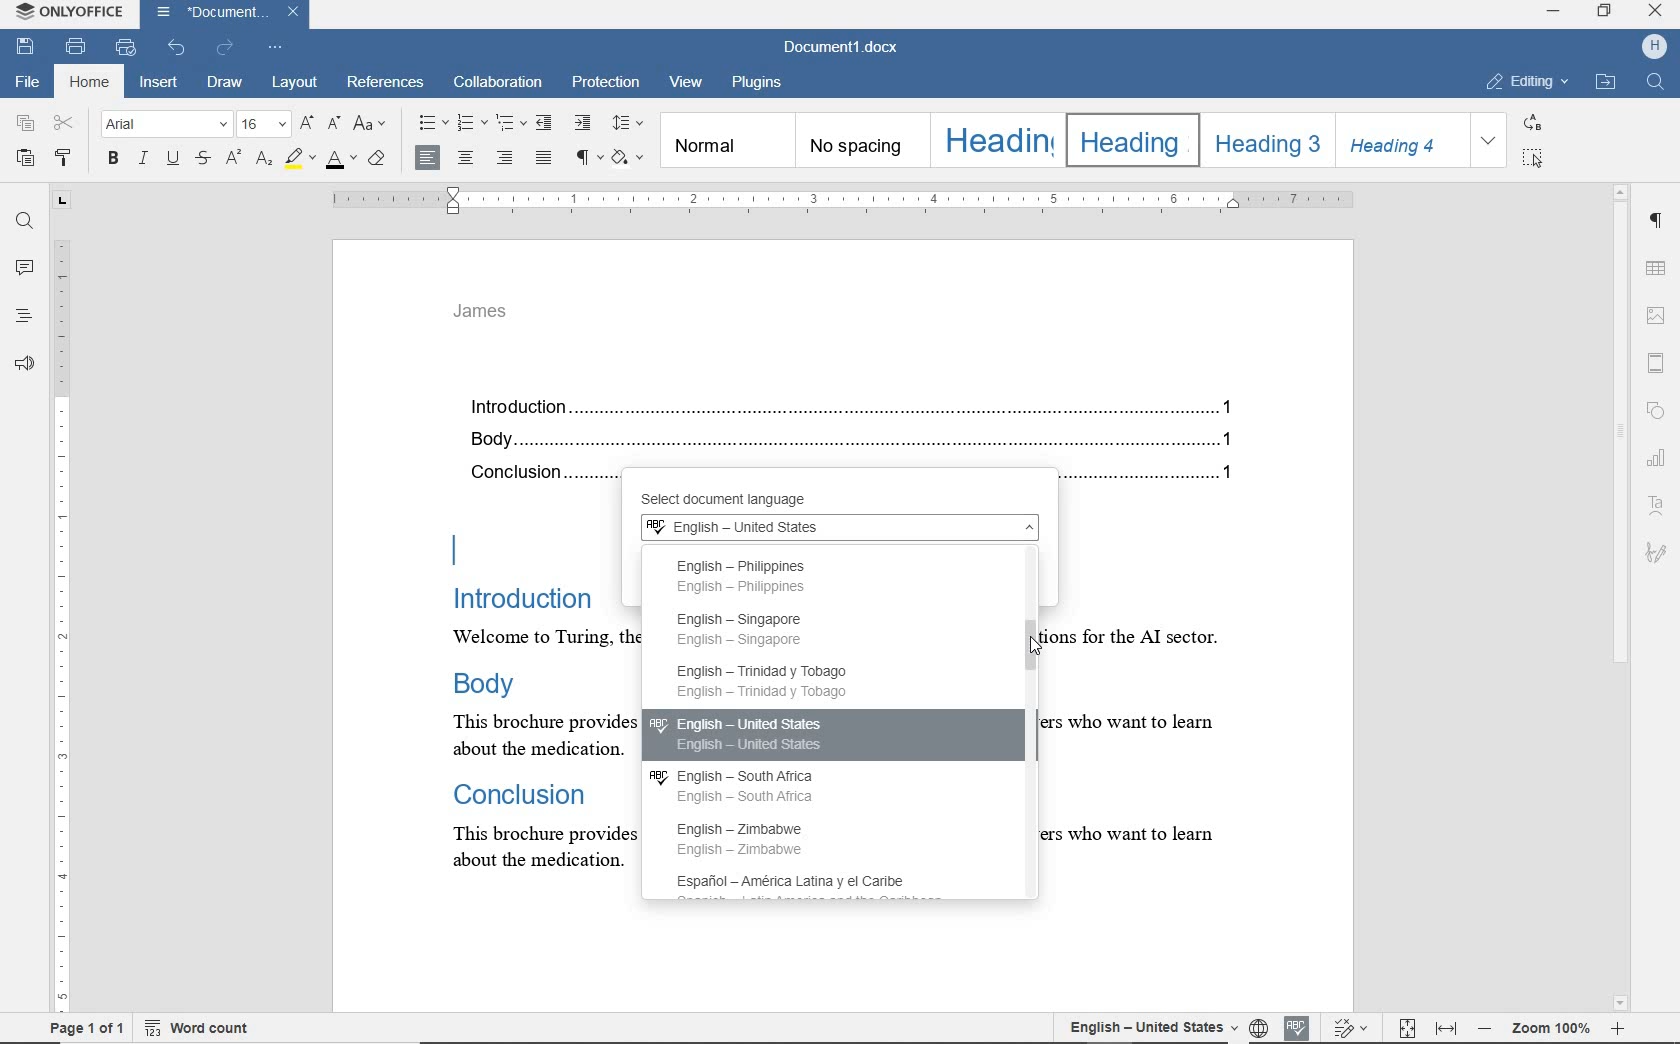 The image size is (1680, 1044). I want to click on align center, so click(465, 159).